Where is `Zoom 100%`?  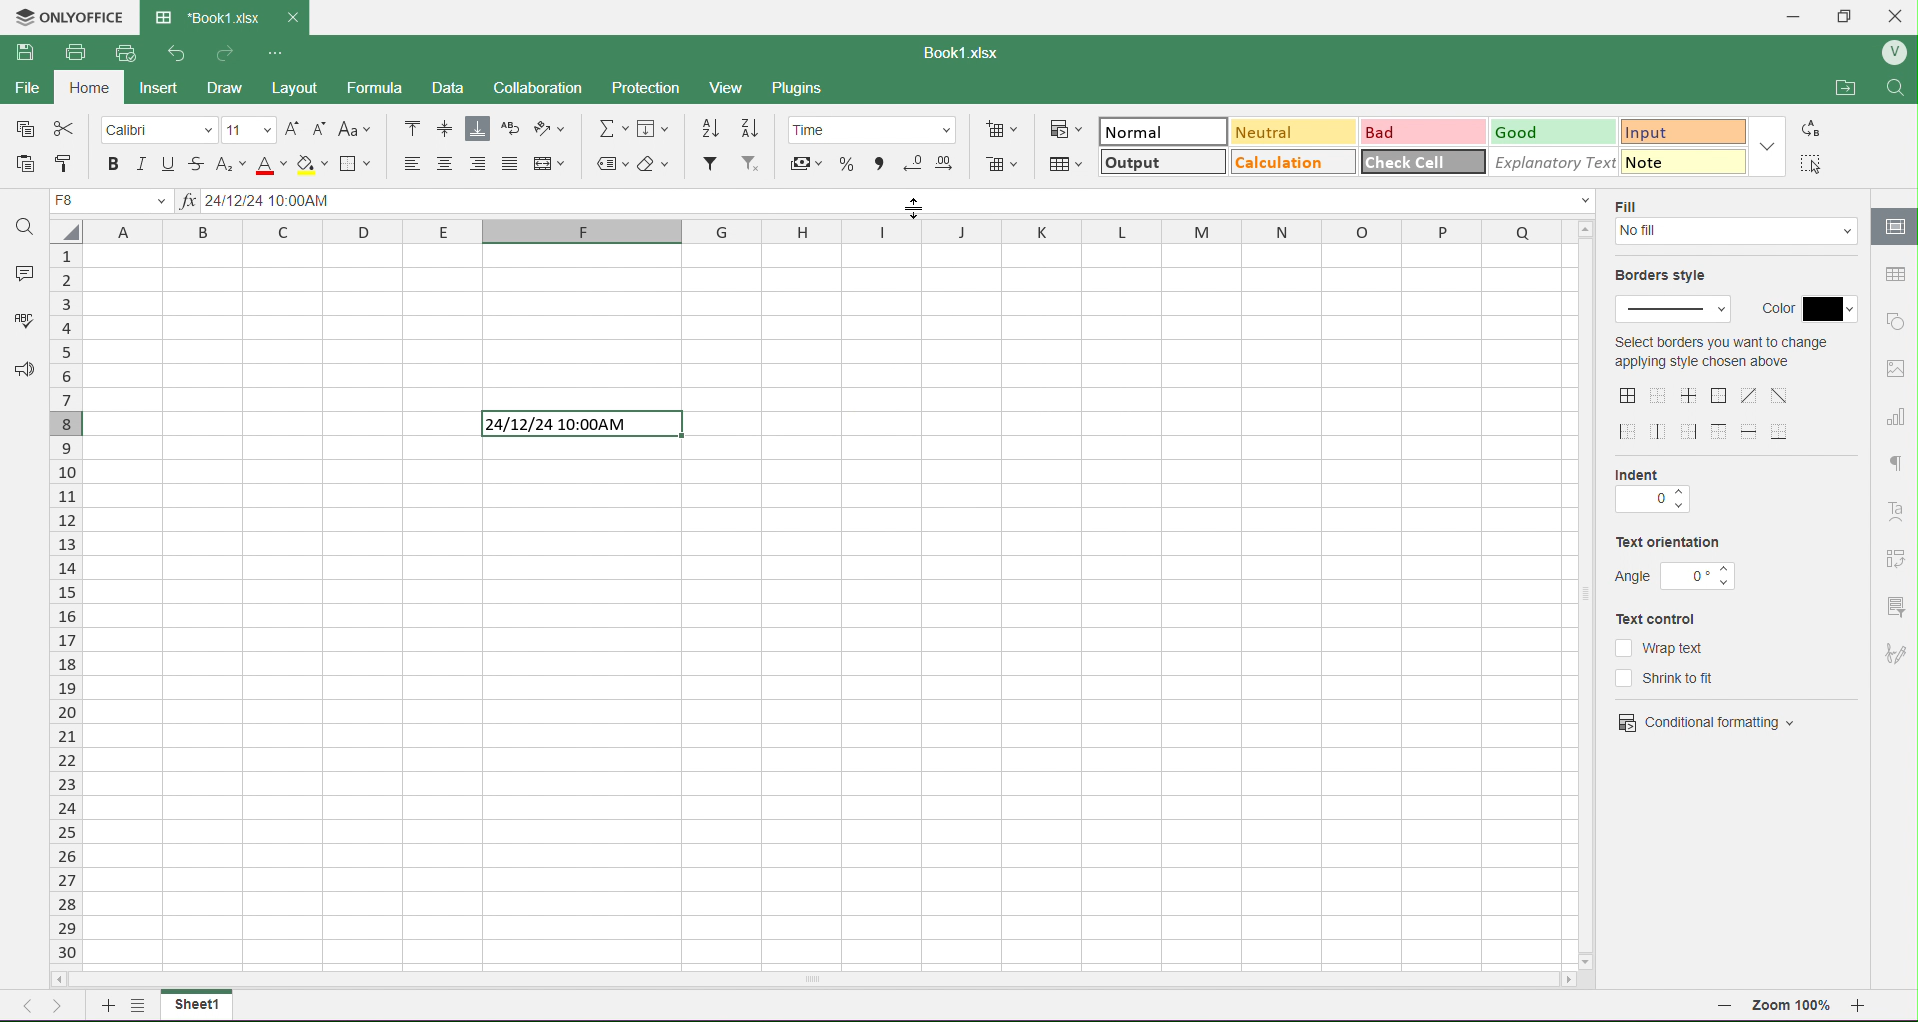
Zoom 100% is located at coordinates (1794, 1008).